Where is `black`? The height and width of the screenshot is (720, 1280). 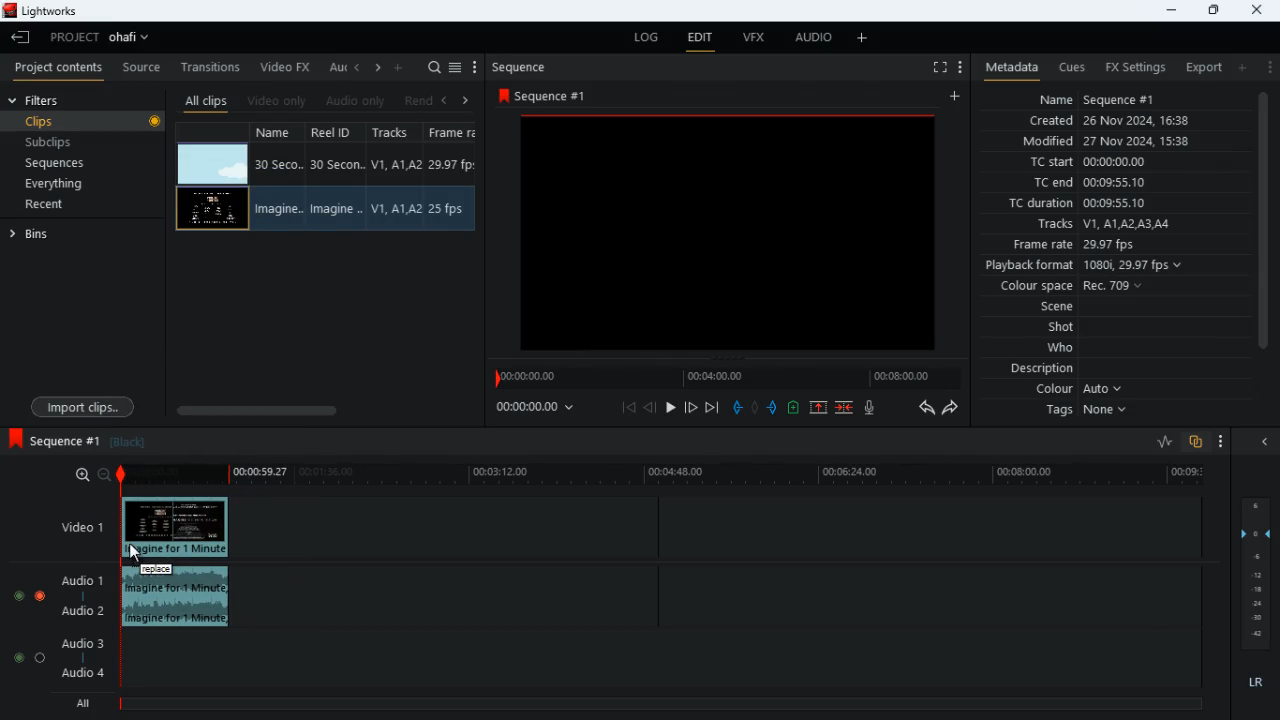
black is located at coordinates (136, 440).